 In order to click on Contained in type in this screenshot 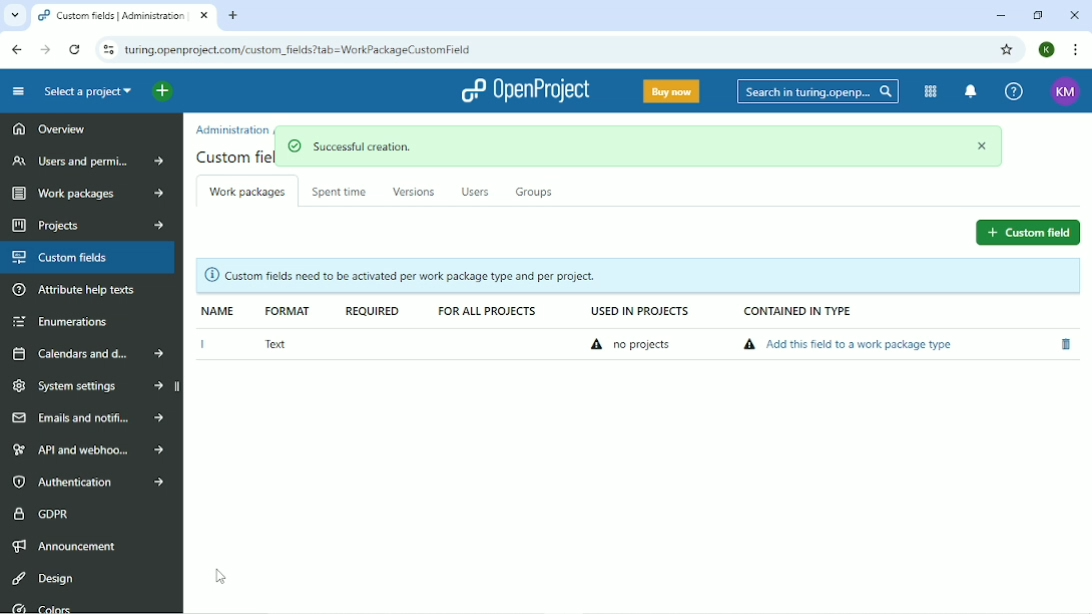, I will do `click(799, 312)`.